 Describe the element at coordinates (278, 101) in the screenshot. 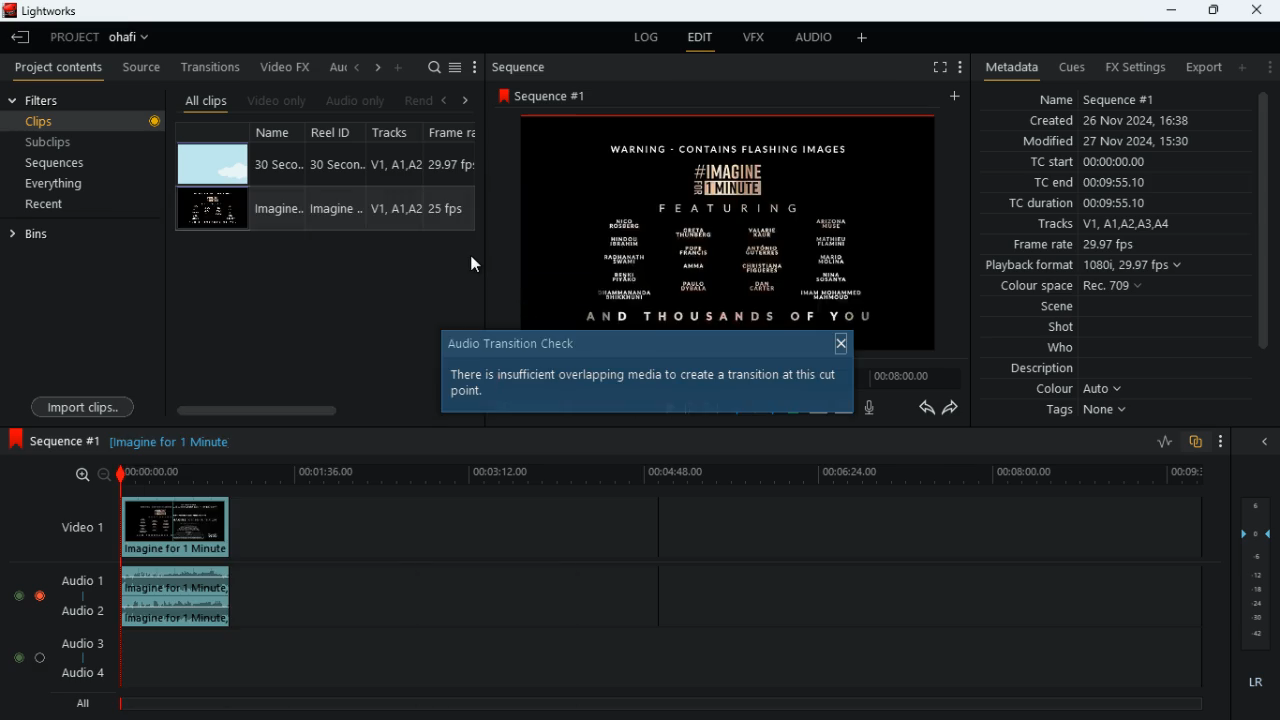

I see `video only` at that location.